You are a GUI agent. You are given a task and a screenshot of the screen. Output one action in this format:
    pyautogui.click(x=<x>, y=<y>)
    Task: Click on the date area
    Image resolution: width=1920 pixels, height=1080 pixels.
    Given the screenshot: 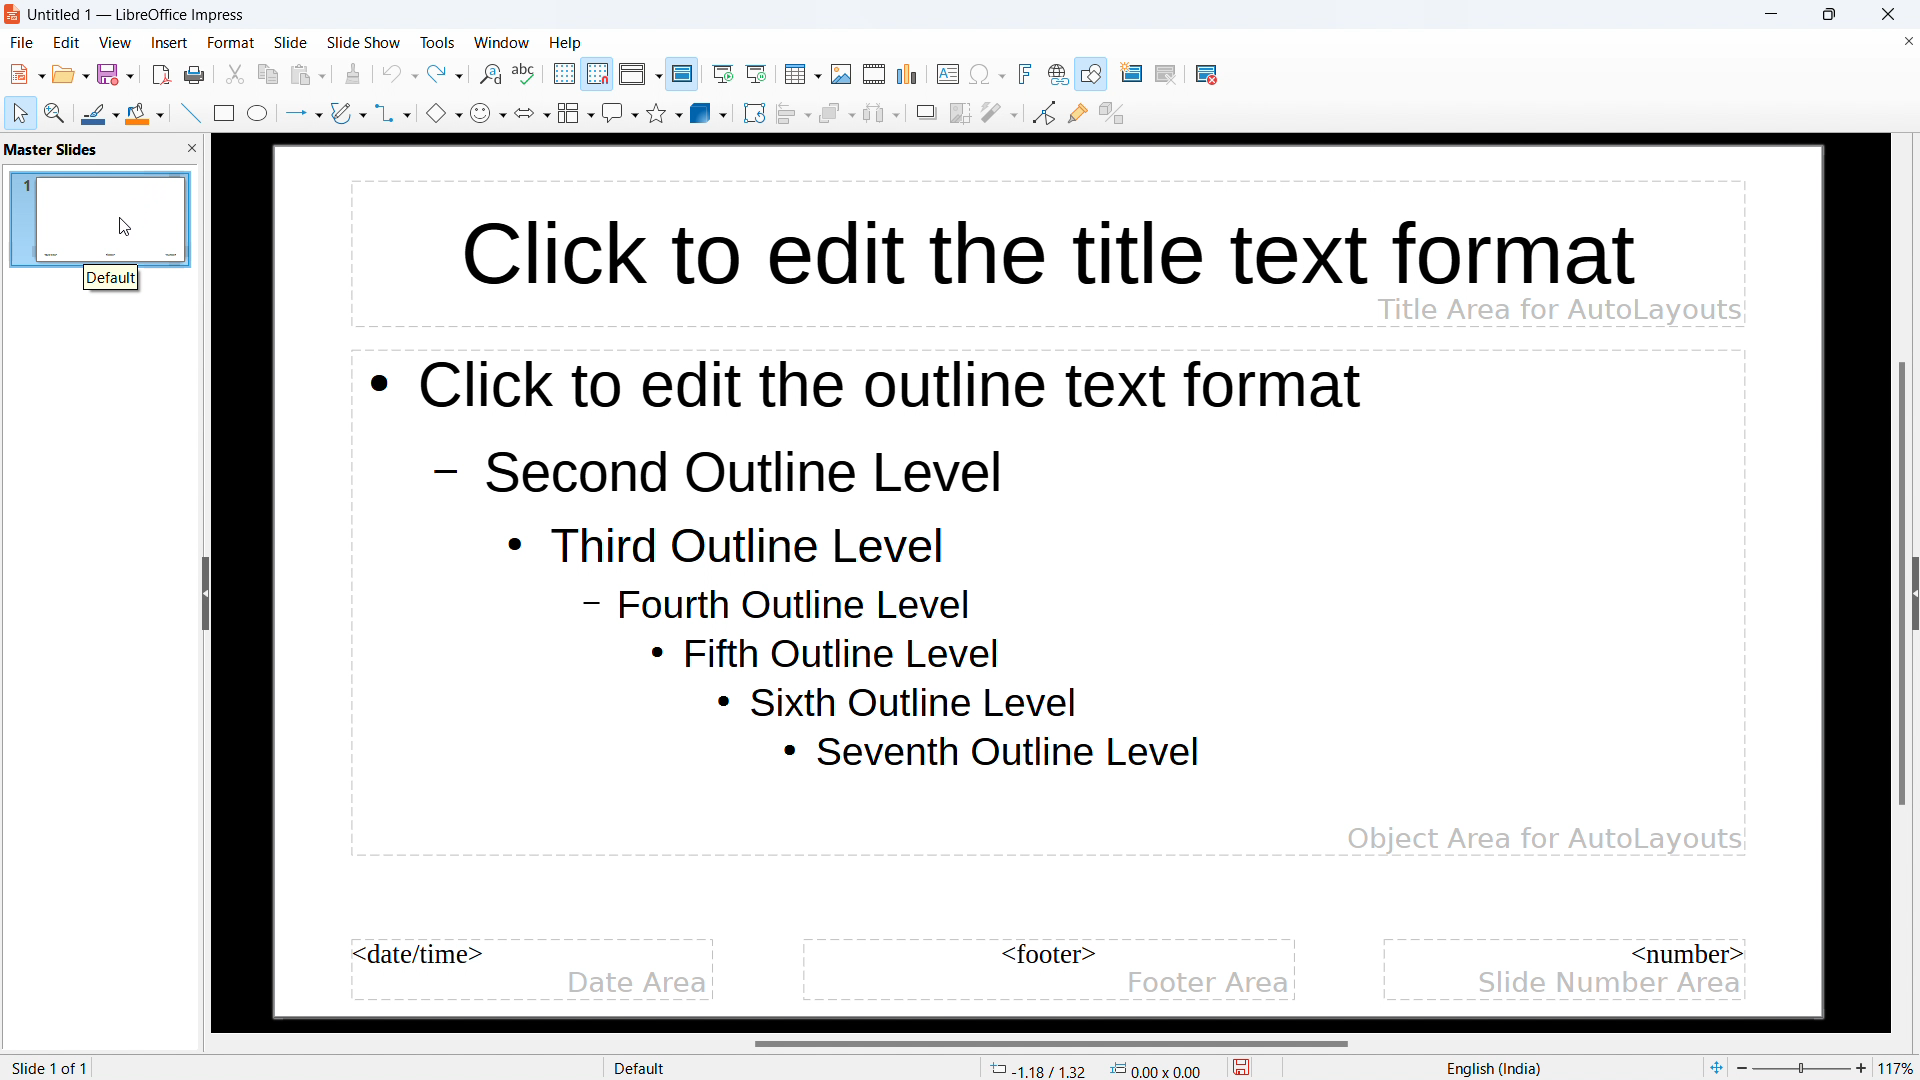 What is the action you would take?
    pyautogui.click(x=638, y=984)
    